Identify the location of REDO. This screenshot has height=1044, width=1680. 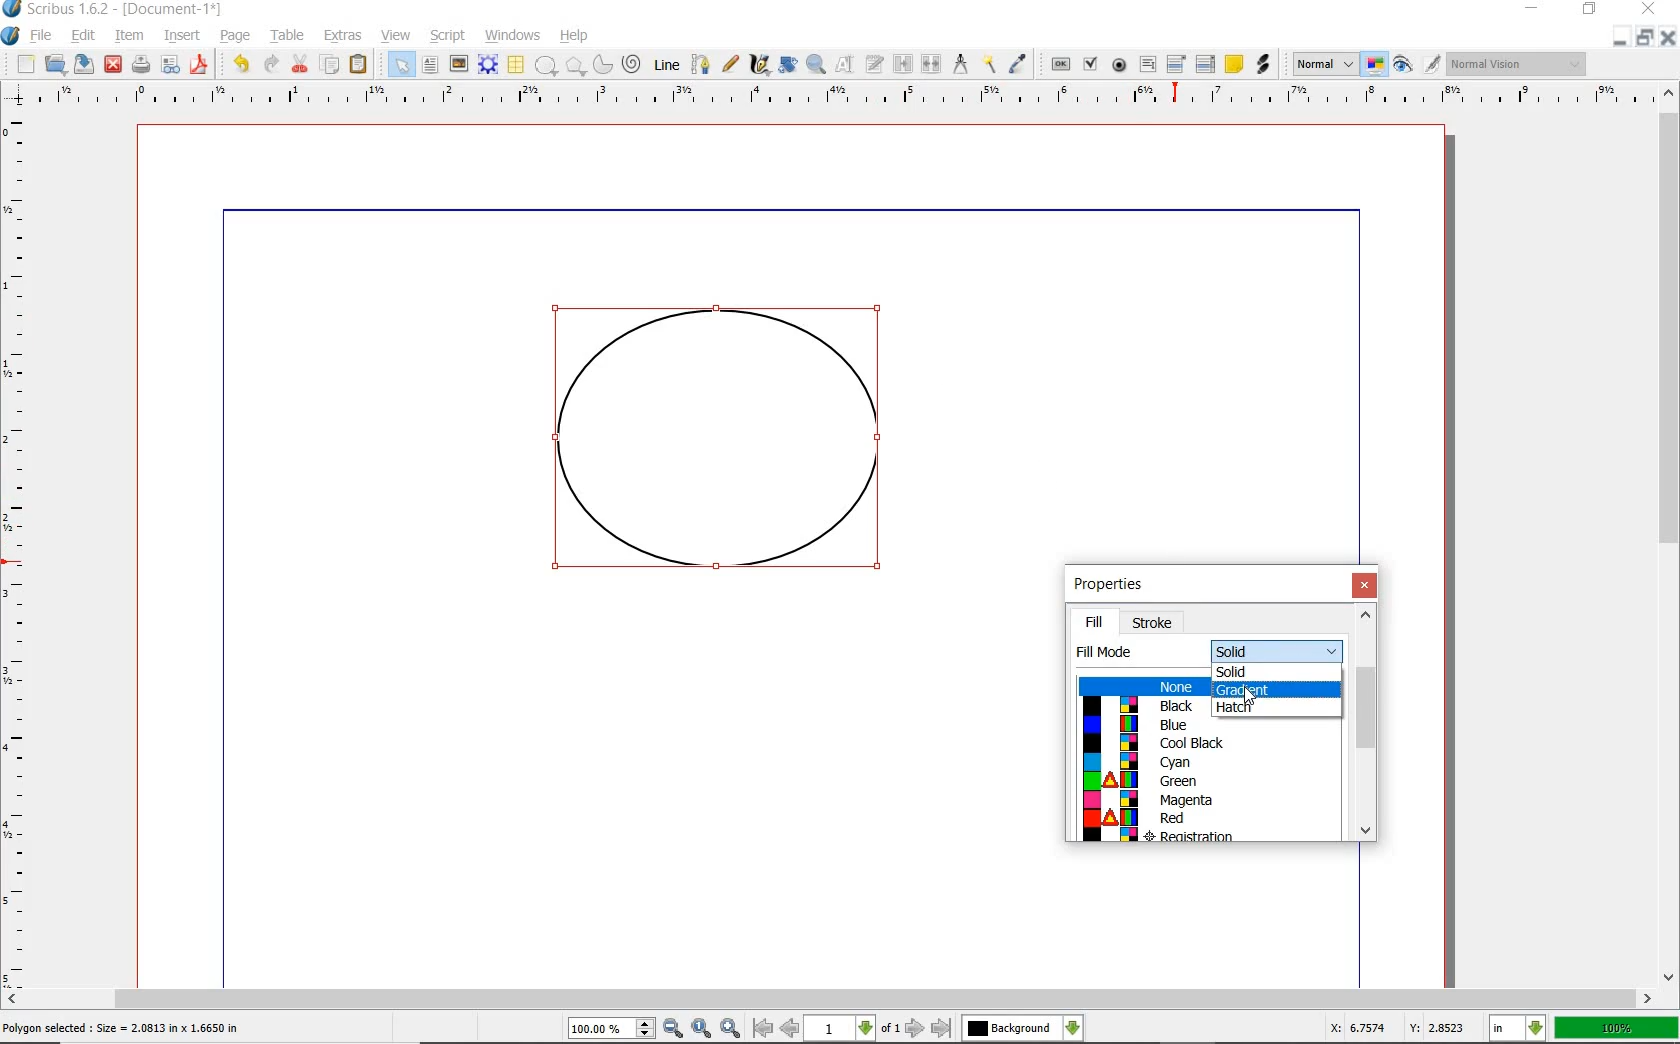
(271, 62).